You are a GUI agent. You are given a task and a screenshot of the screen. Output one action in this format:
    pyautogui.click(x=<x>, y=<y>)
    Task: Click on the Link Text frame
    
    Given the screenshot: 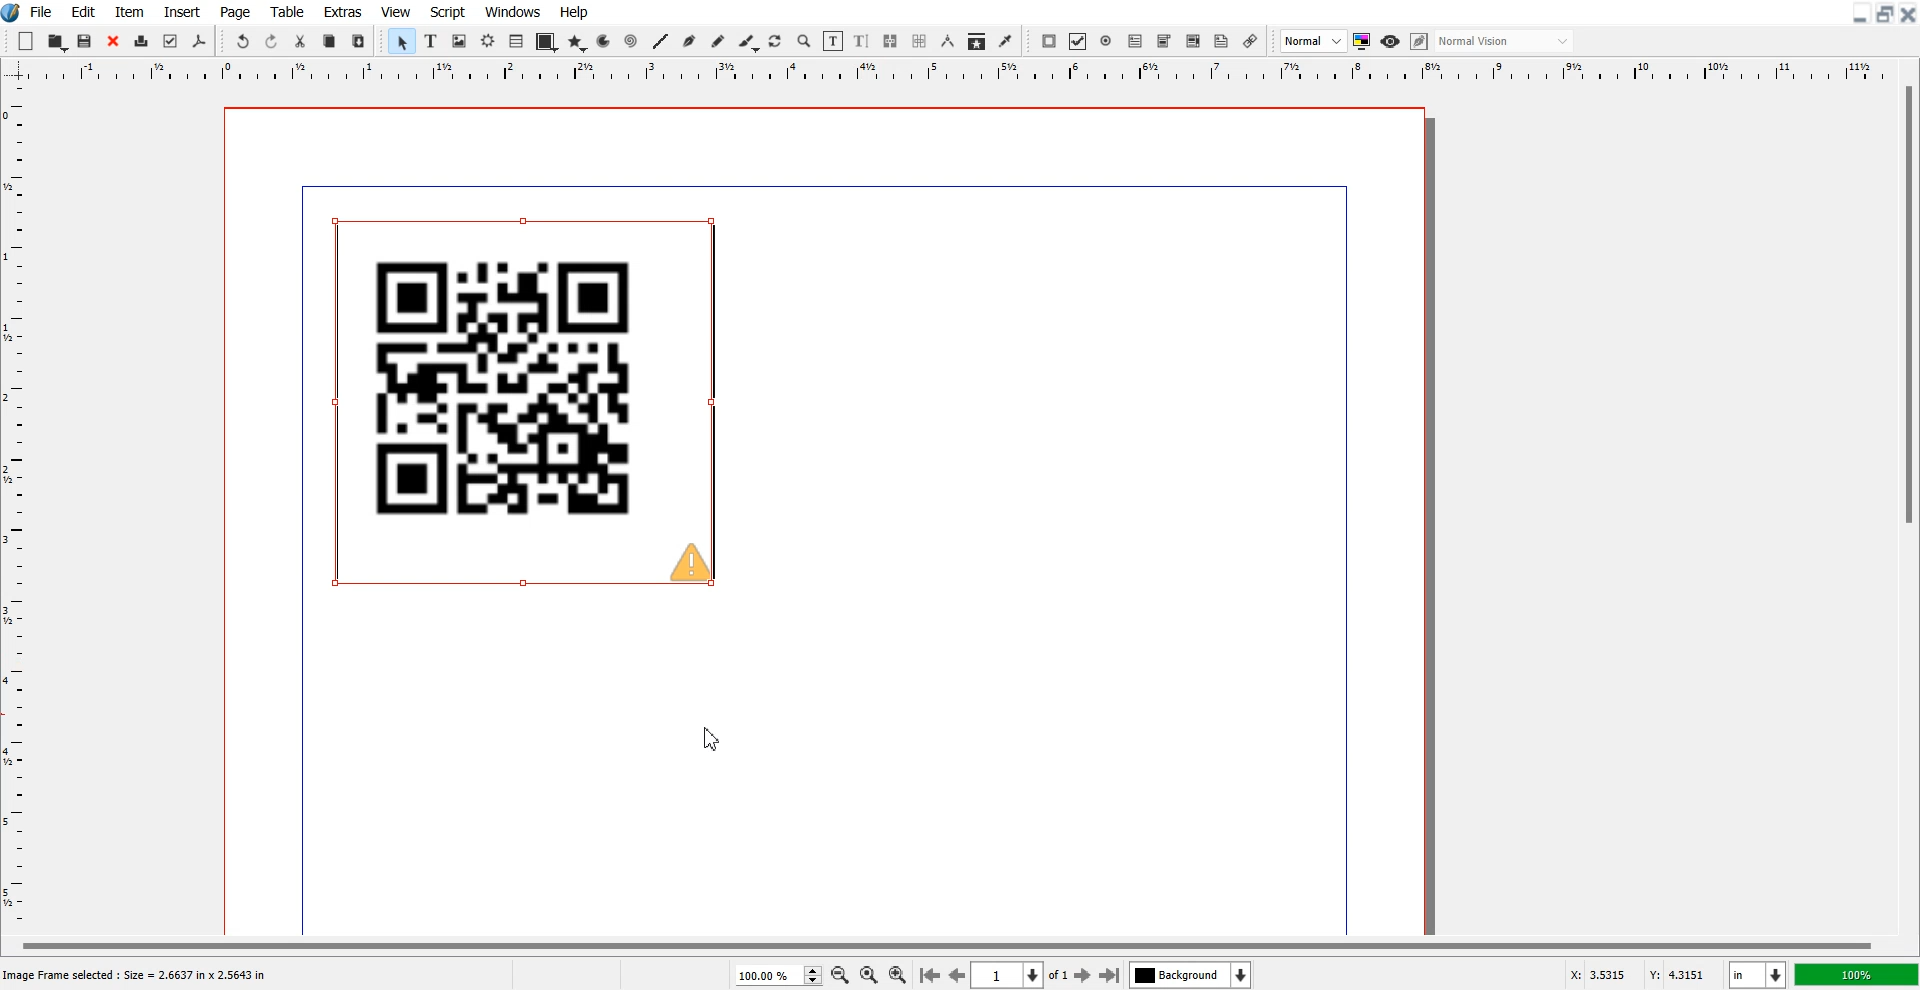 What is the action you would take?
    pyautogui.click(x=890, y=41)
    